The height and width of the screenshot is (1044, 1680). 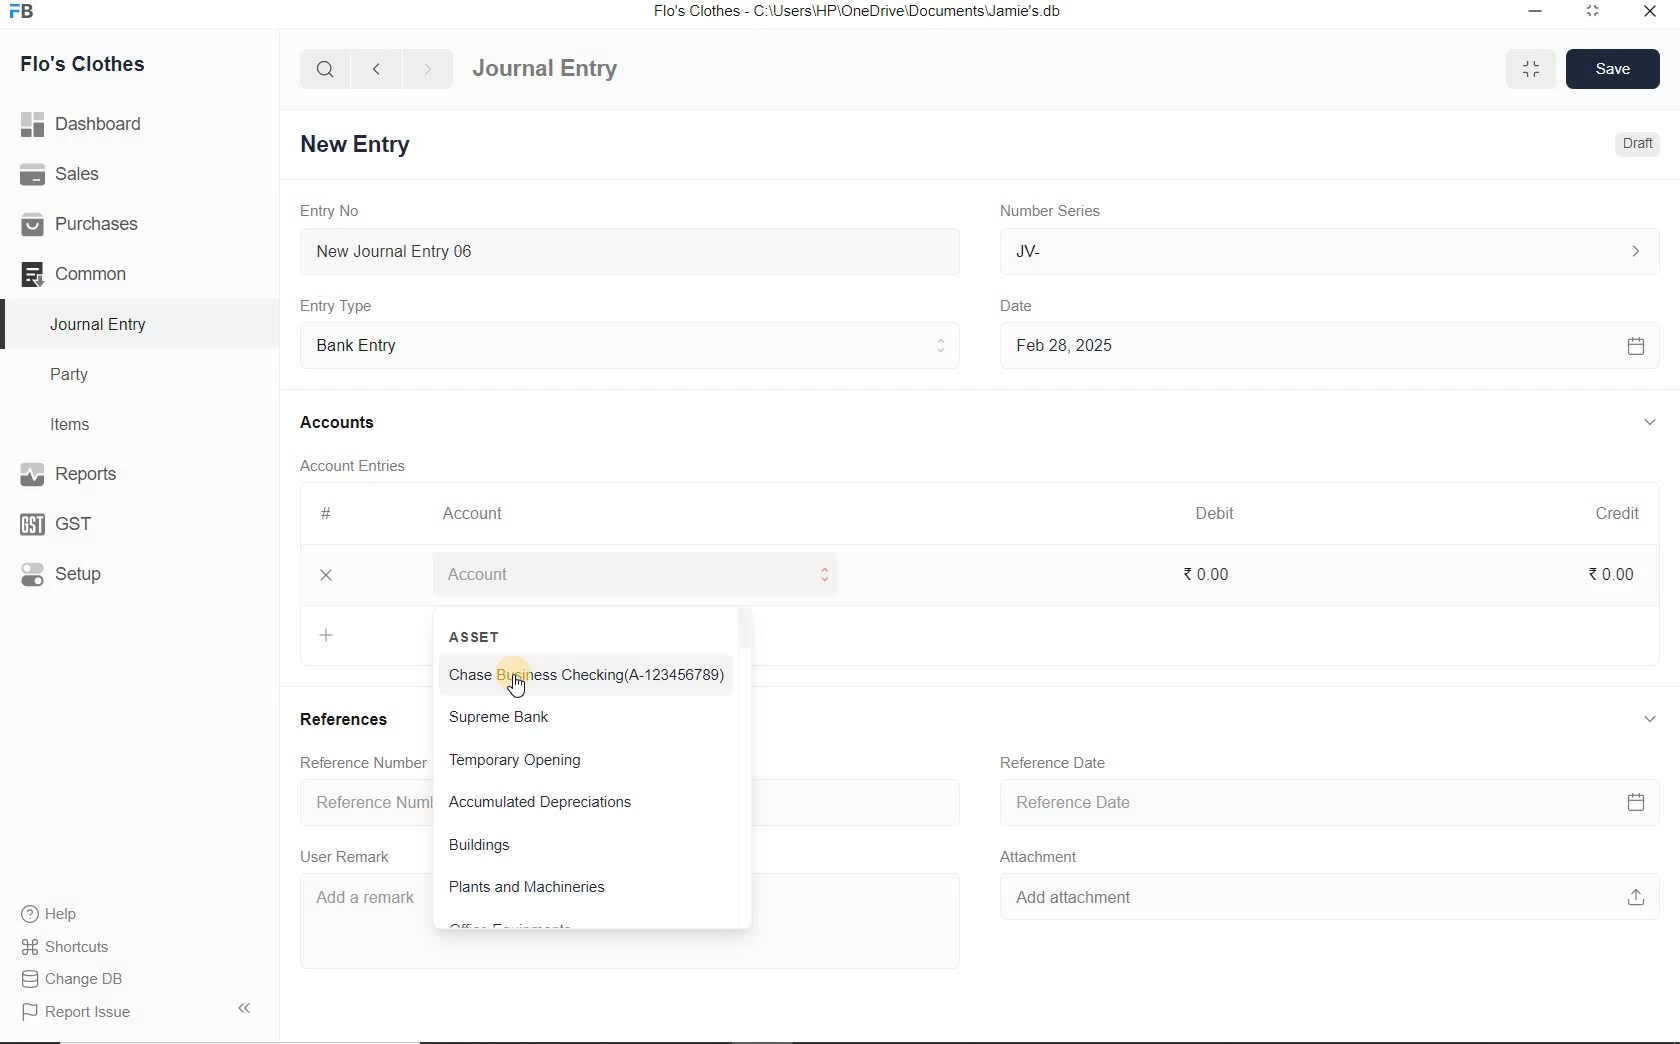 What do you see at coordinates (341, 422) in the screenshot?
I see `Accounts` at bounding box center [341, 422].